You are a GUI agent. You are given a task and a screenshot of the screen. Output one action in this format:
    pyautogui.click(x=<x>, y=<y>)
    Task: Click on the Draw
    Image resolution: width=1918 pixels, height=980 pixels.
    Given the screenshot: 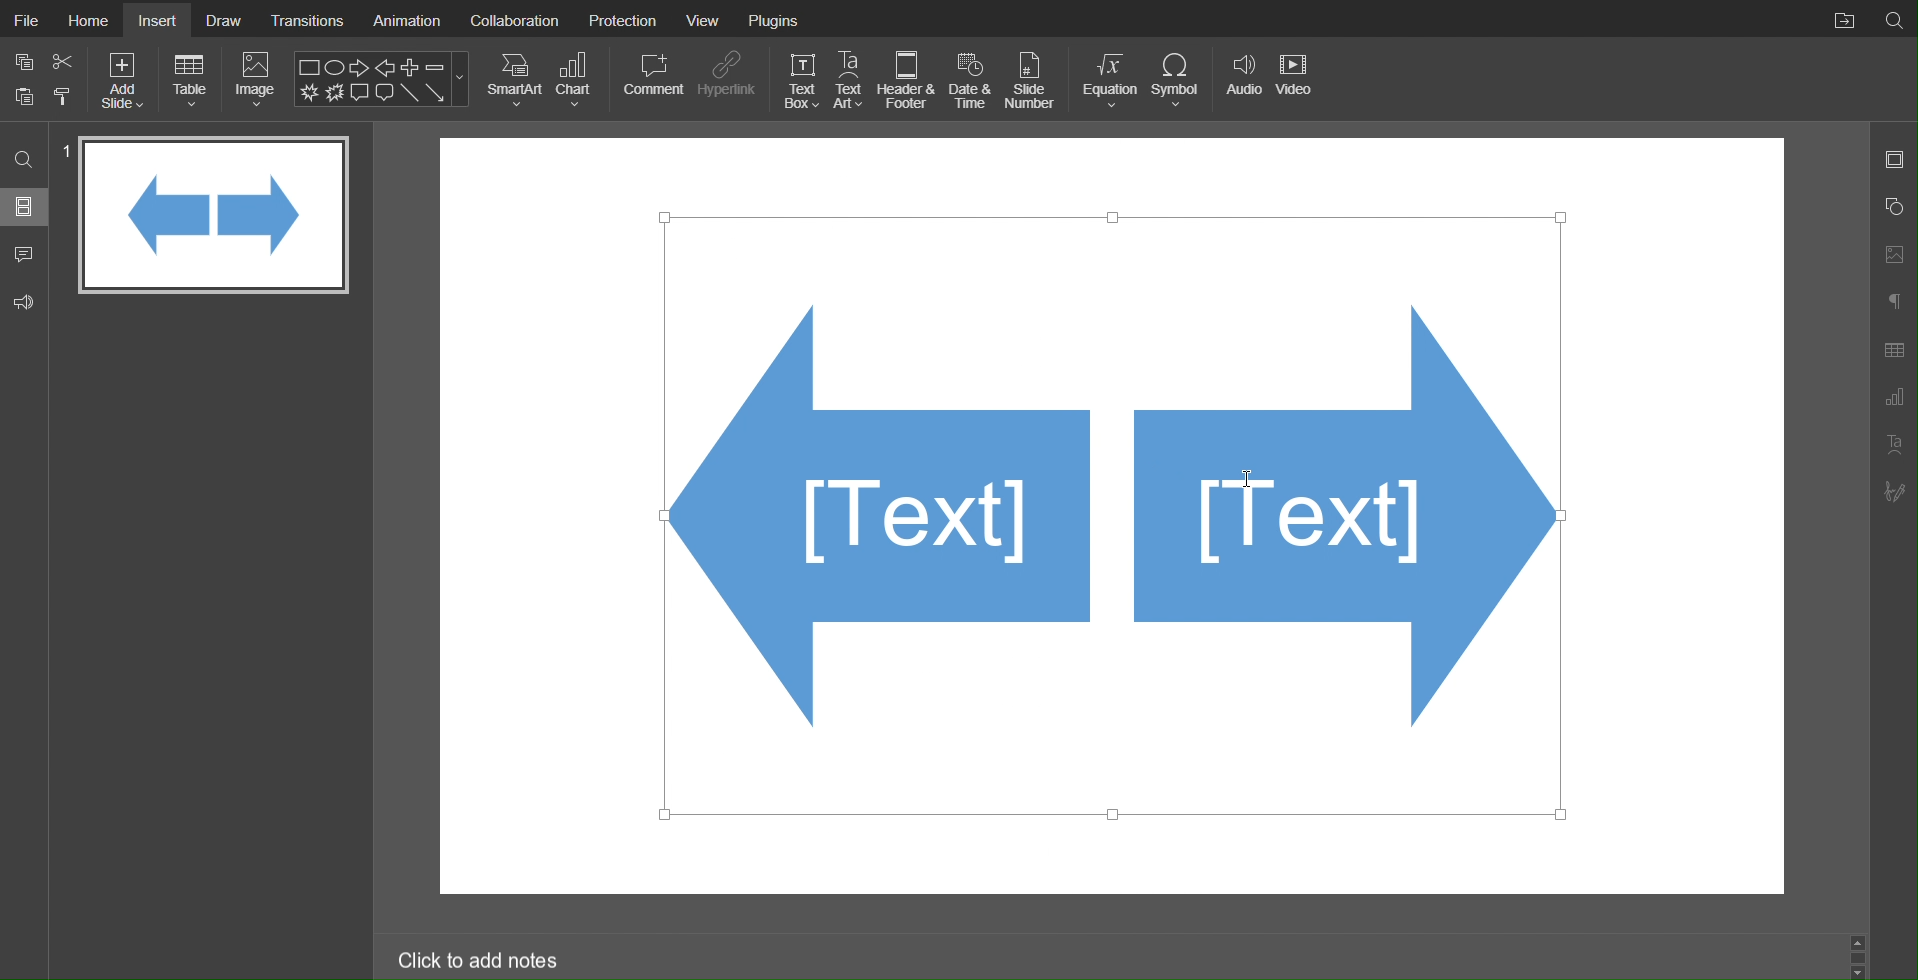 What is the action you would take?
    pyautogui.click(x=224, y=19)
    